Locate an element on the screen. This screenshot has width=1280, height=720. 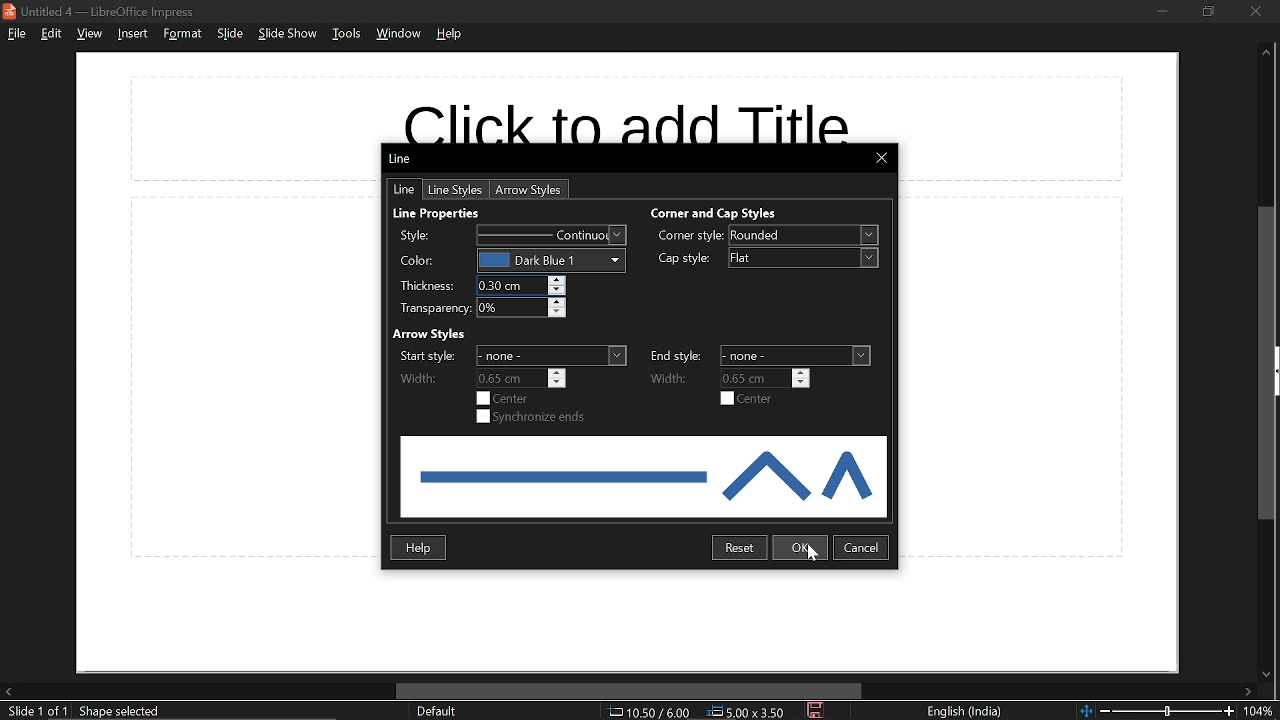
format is located at coordinates (180, 35).